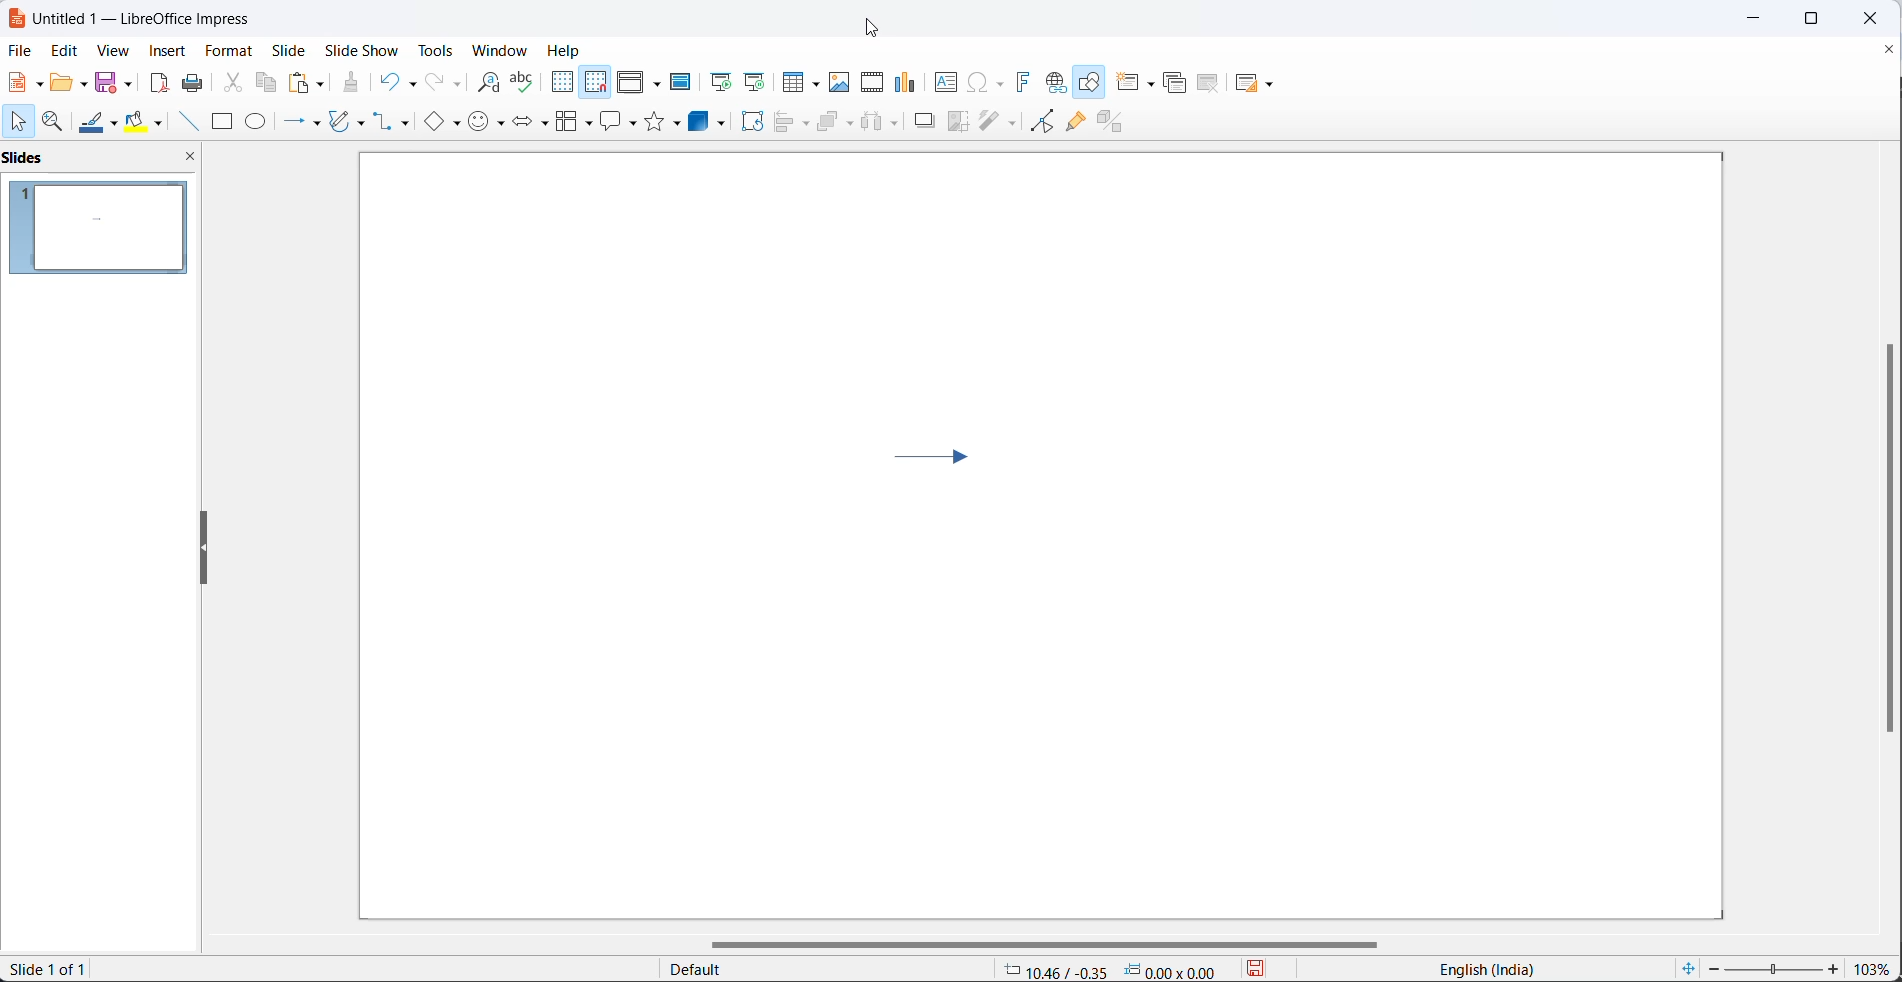  I want to click on slide 1 of 1, so click(59, 971).